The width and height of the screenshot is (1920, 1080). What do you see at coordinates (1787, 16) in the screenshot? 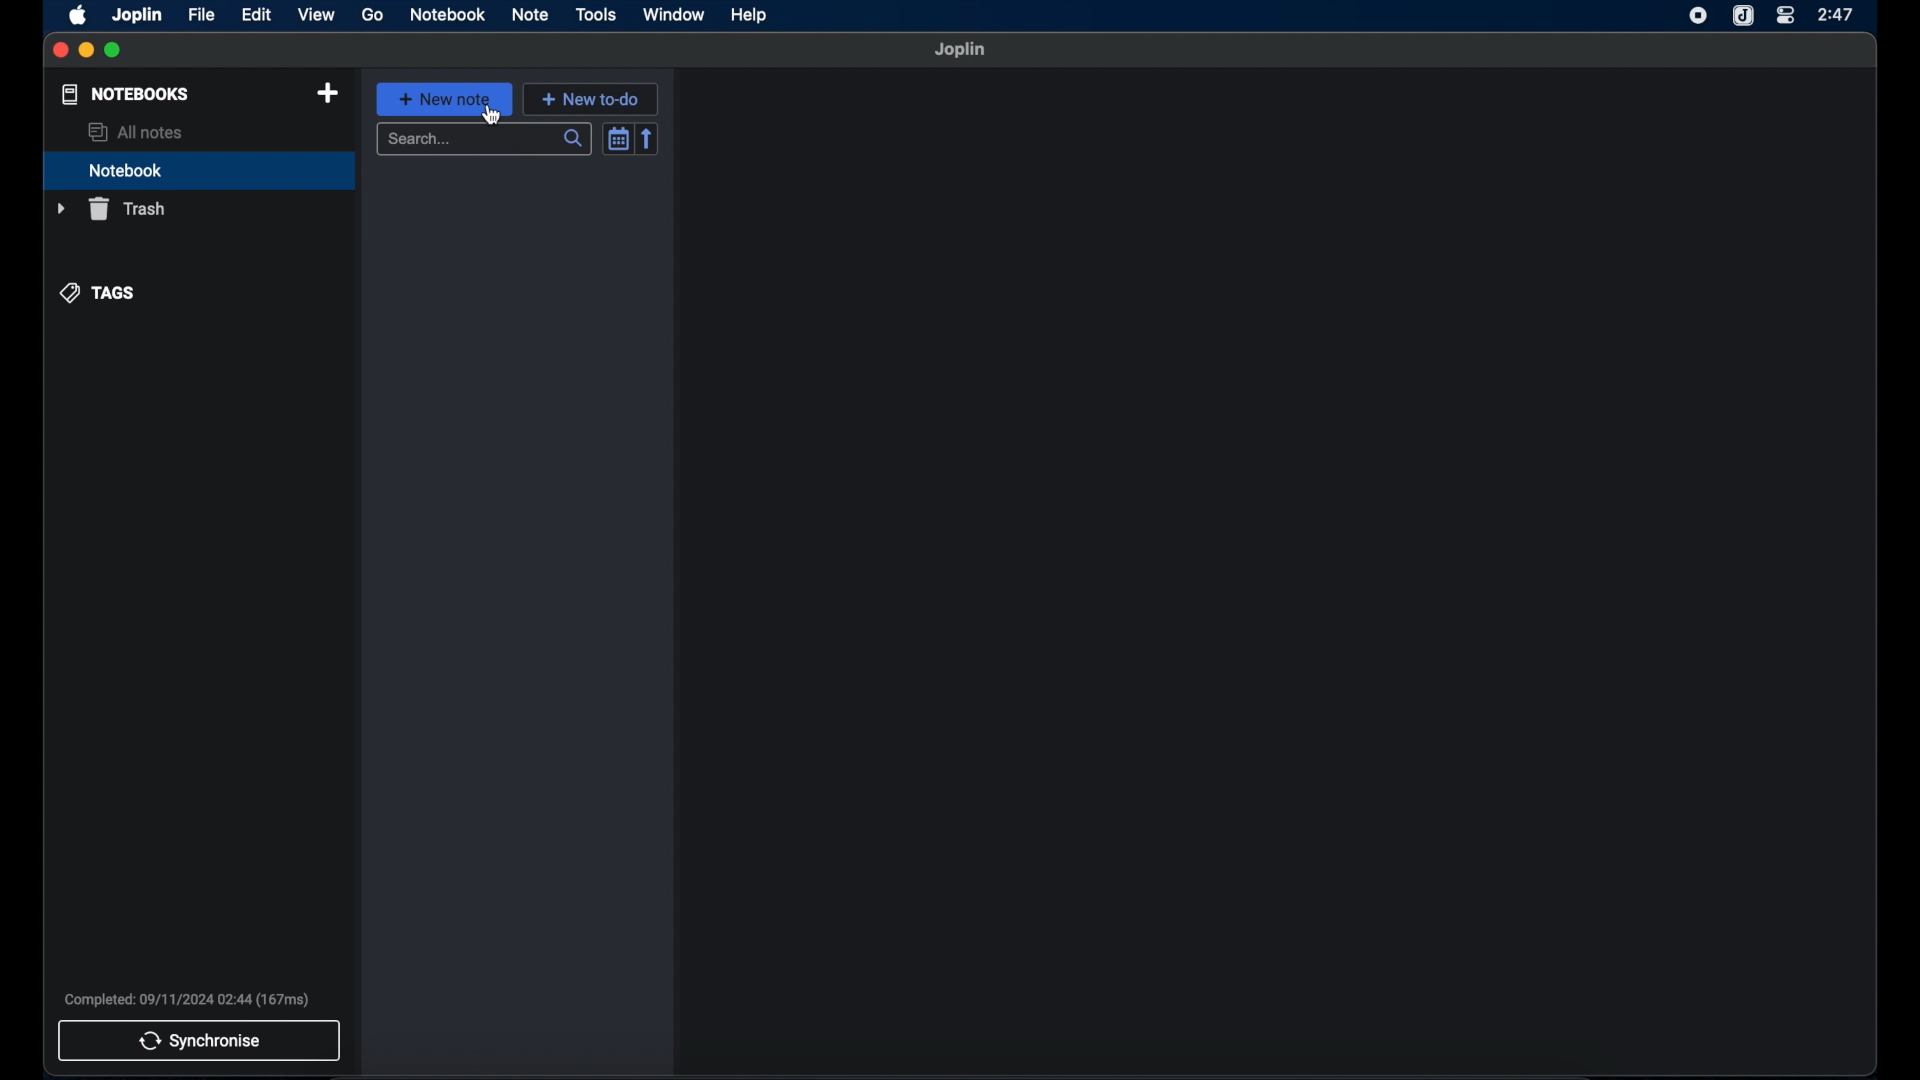
I see `control center` at bounding box center [1787, 16].